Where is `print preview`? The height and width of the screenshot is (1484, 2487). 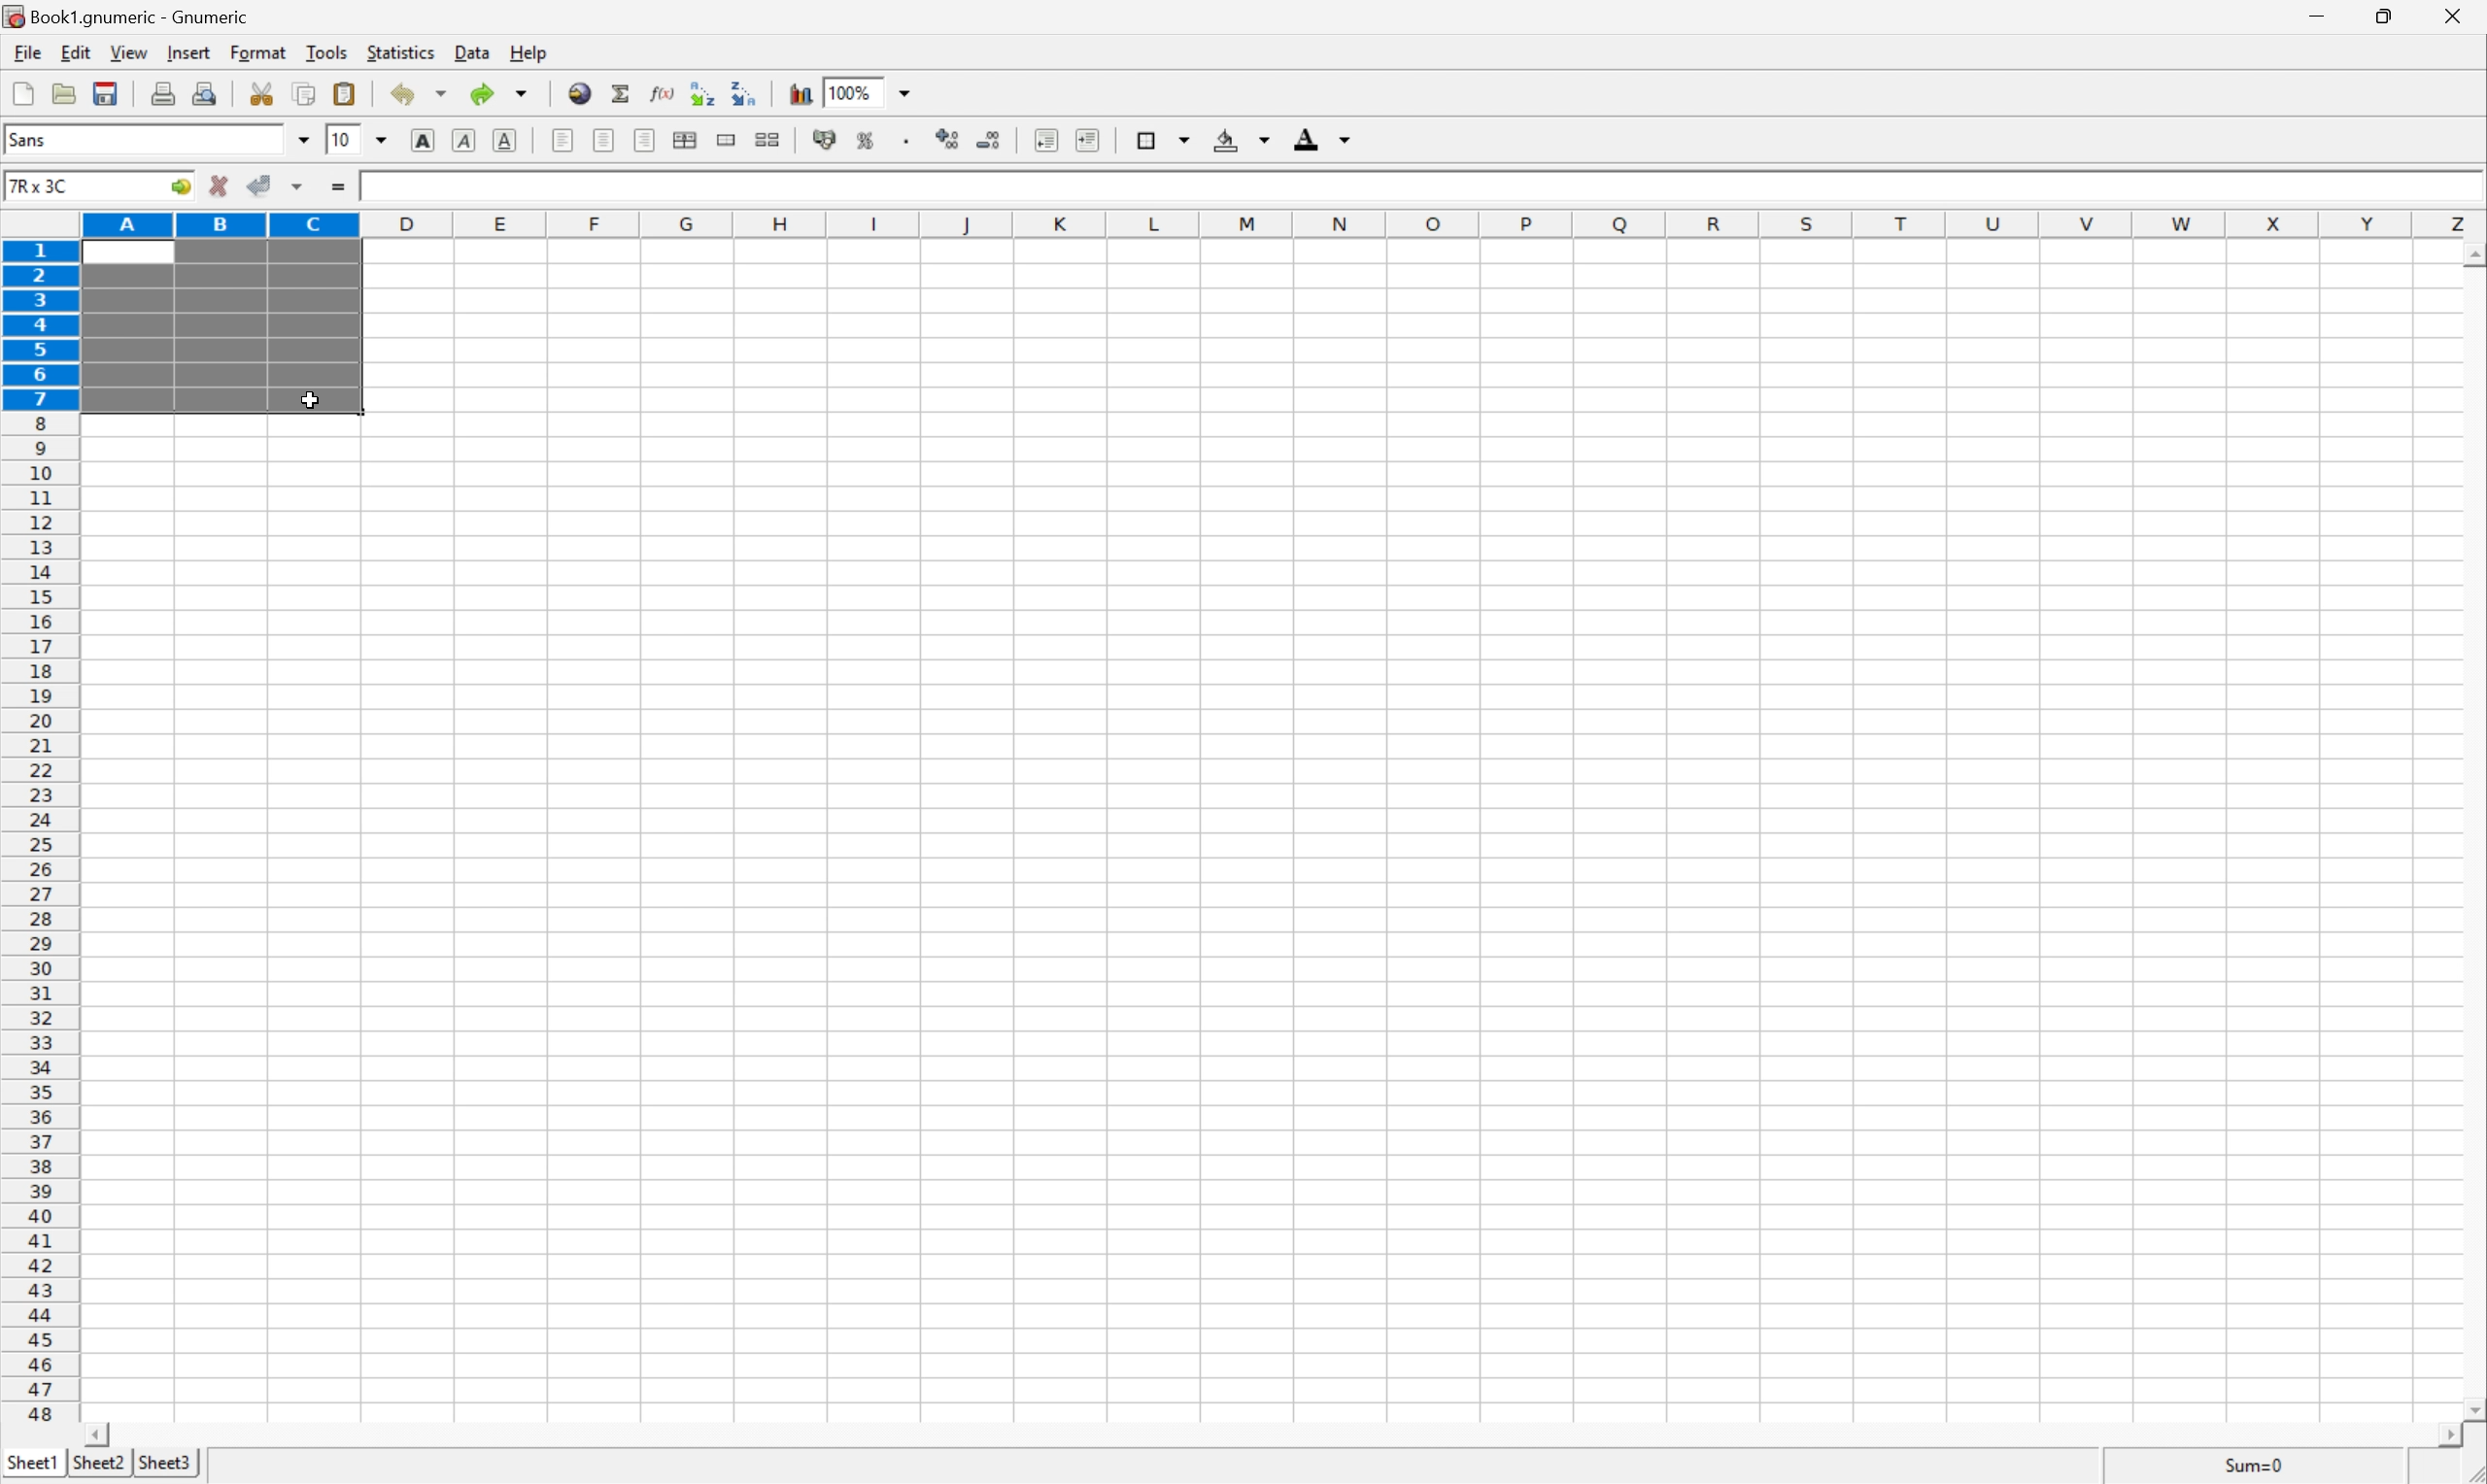
print preview is located at coordinates (205, 92).